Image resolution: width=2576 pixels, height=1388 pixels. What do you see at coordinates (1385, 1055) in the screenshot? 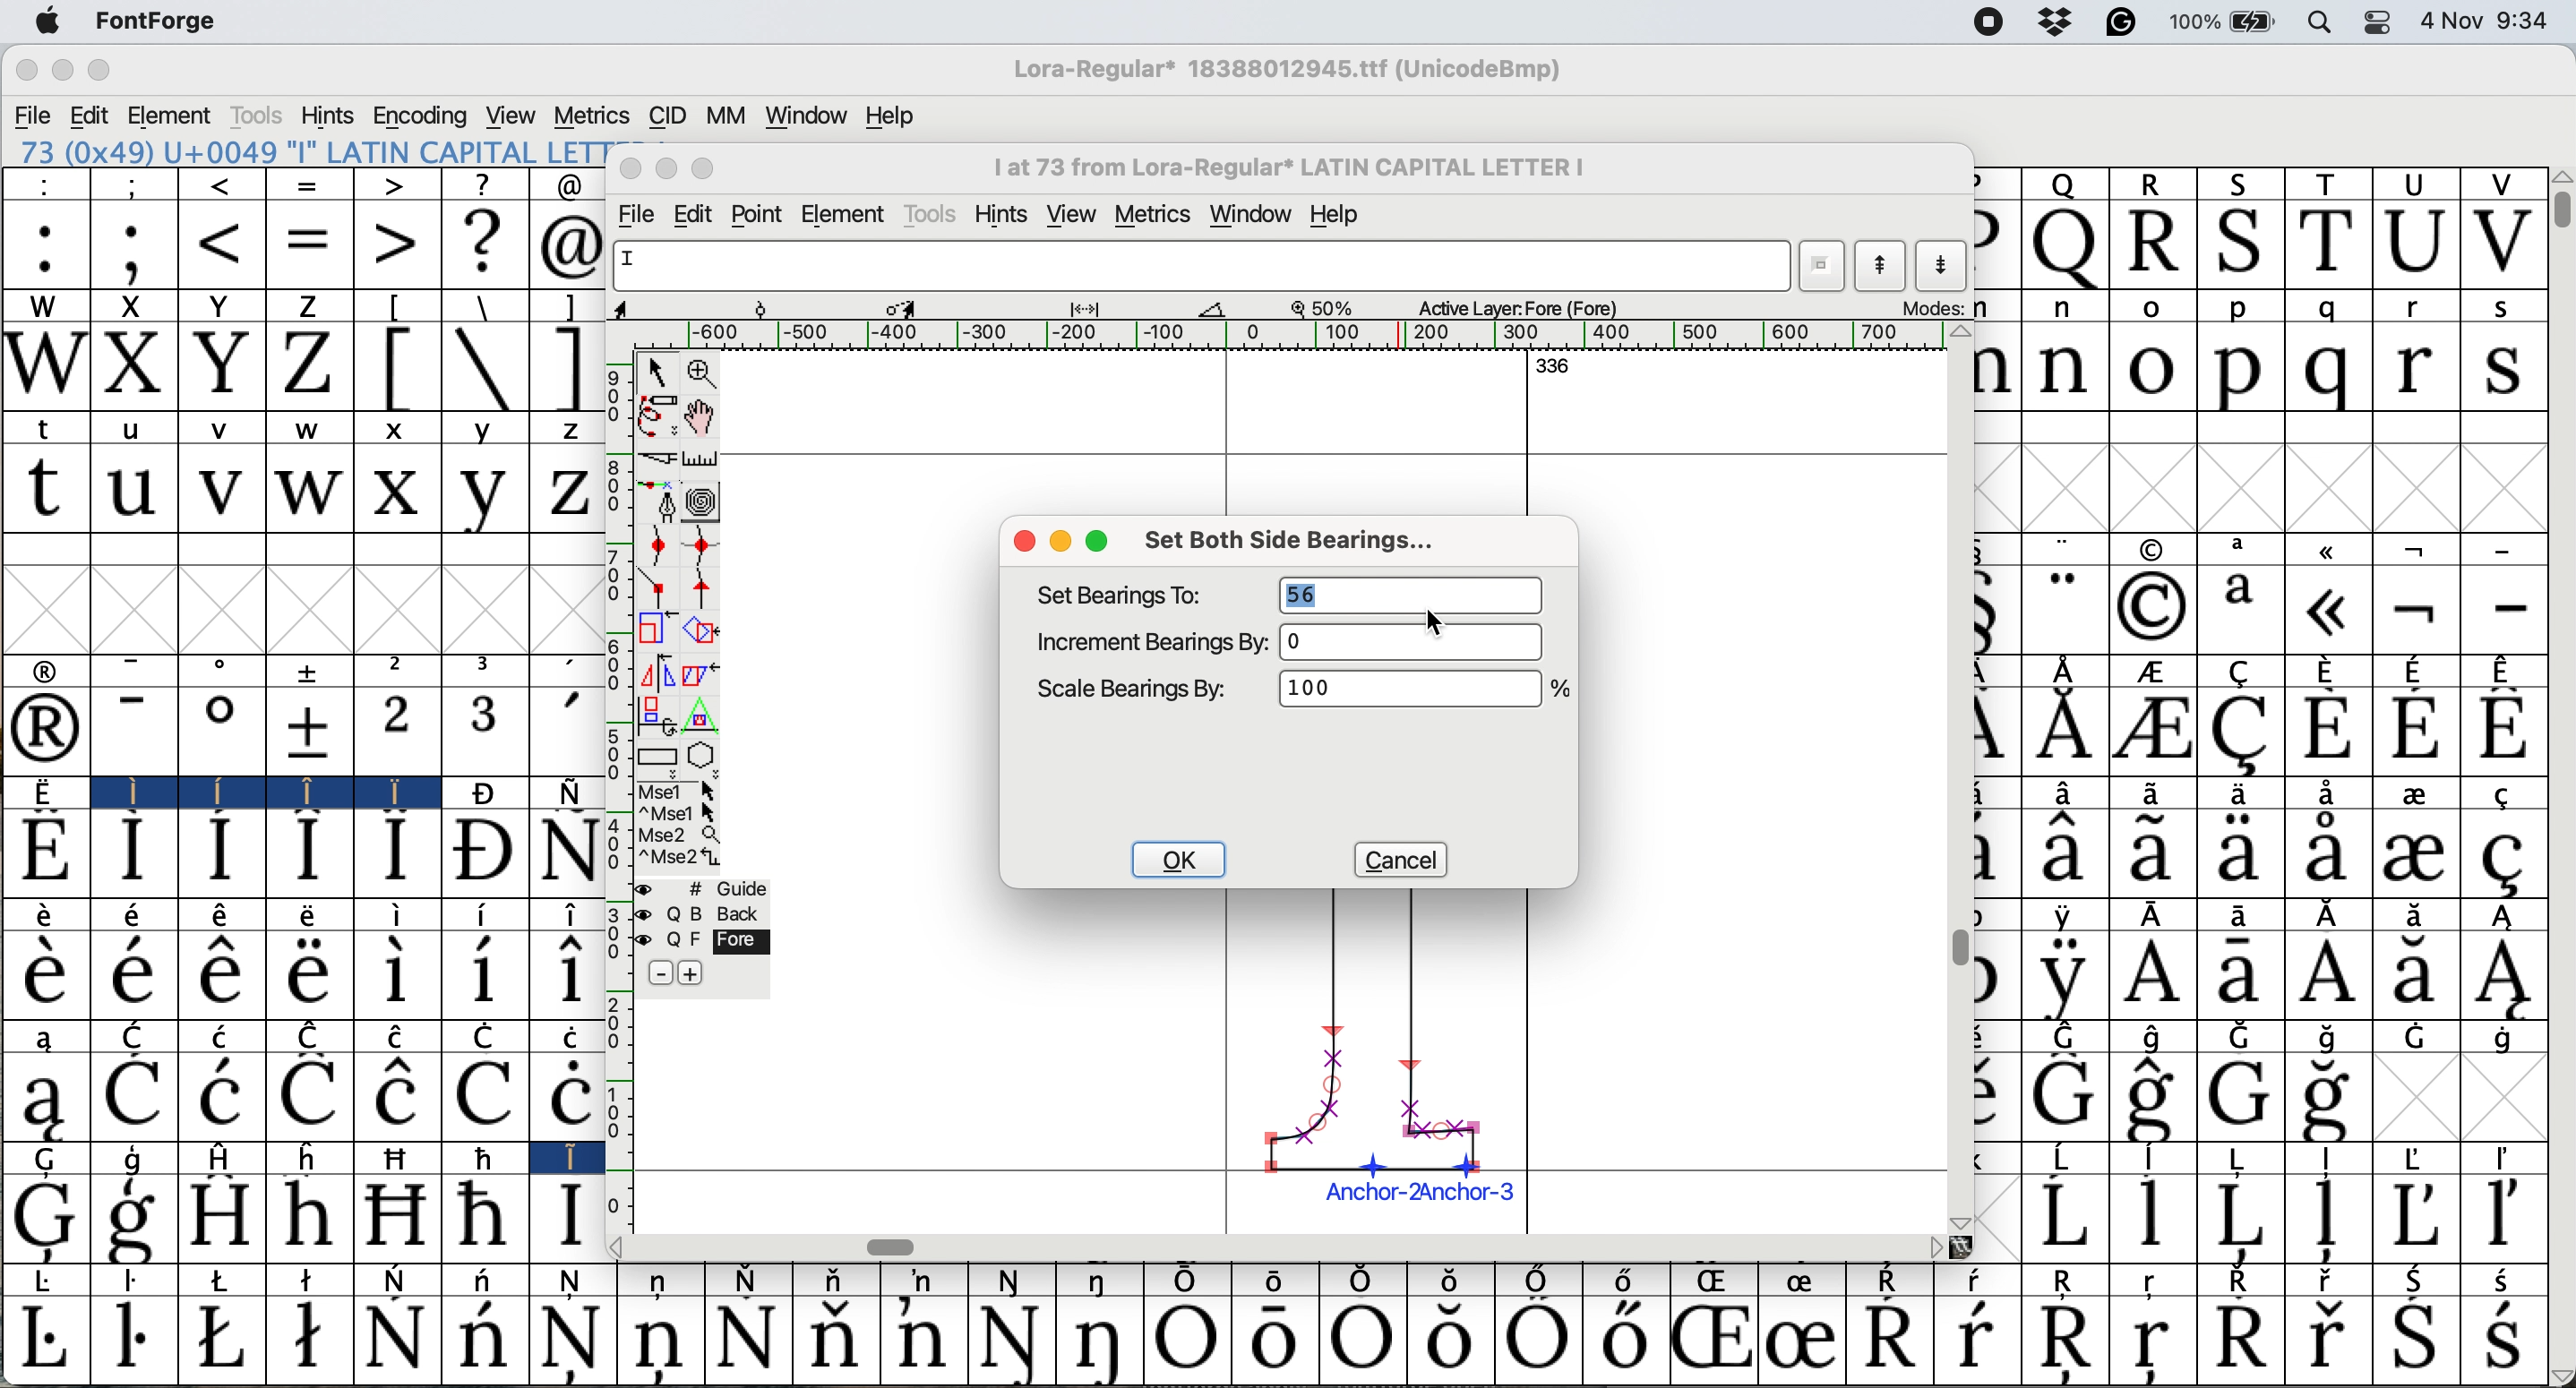
I see `chosen glyph` at bounding box center [1385, 1055].